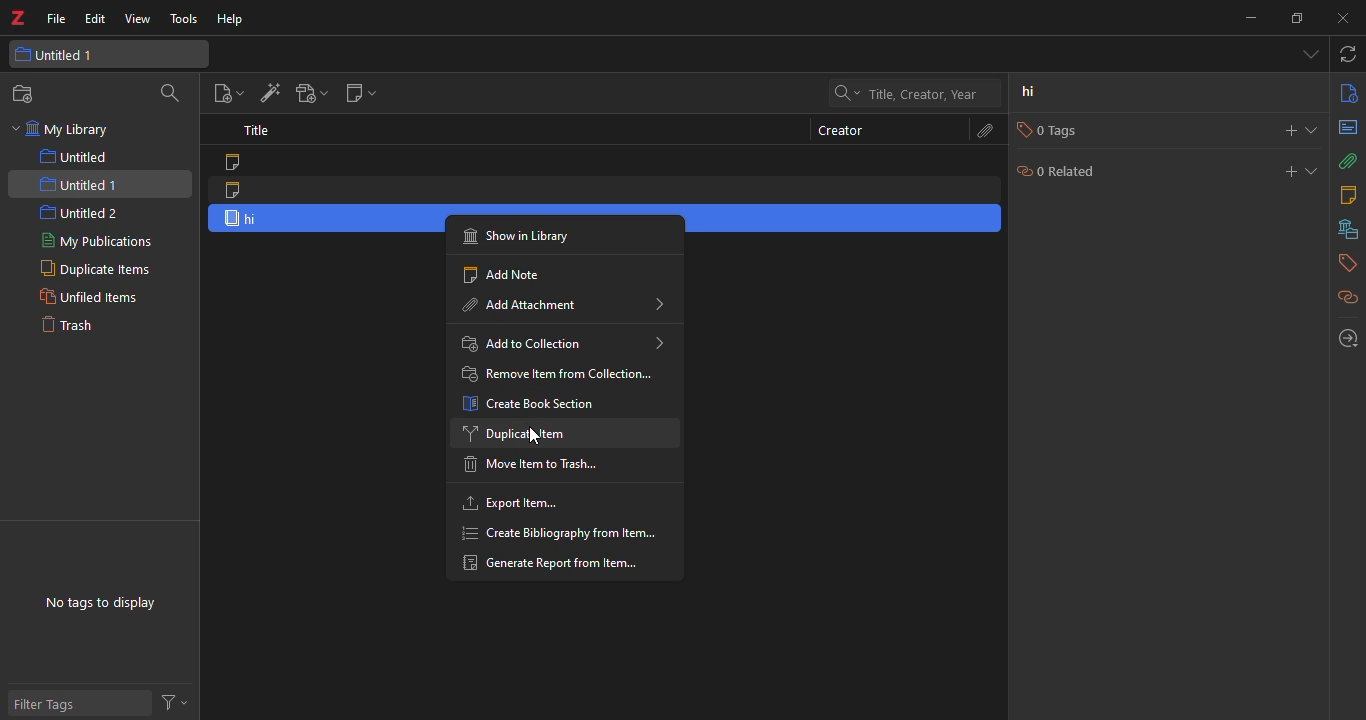 This screenshot has width=1366, height=720. What do you see at coordinates (312, 93) in the screenshot?
I see `add attach` at bounding box center [312, 93].